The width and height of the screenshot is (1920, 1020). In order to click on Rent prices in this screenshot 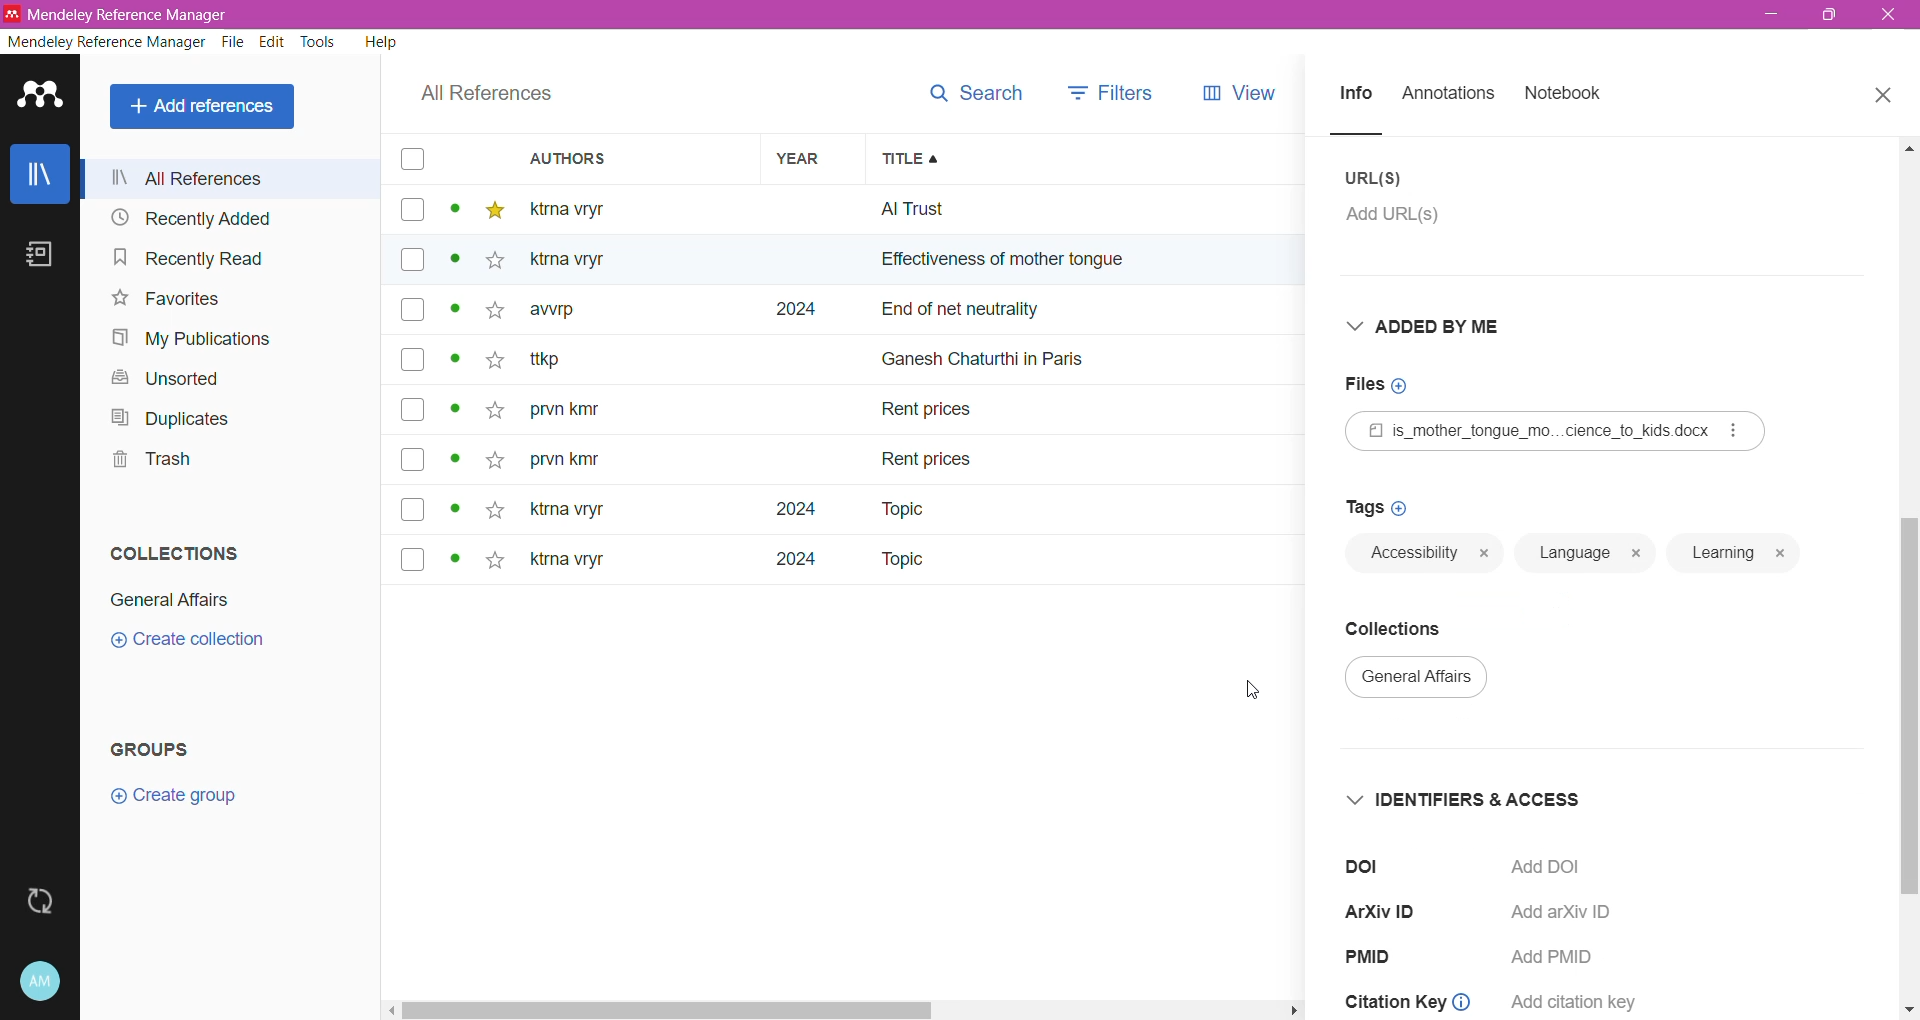, I will do `click(930, 413)`.